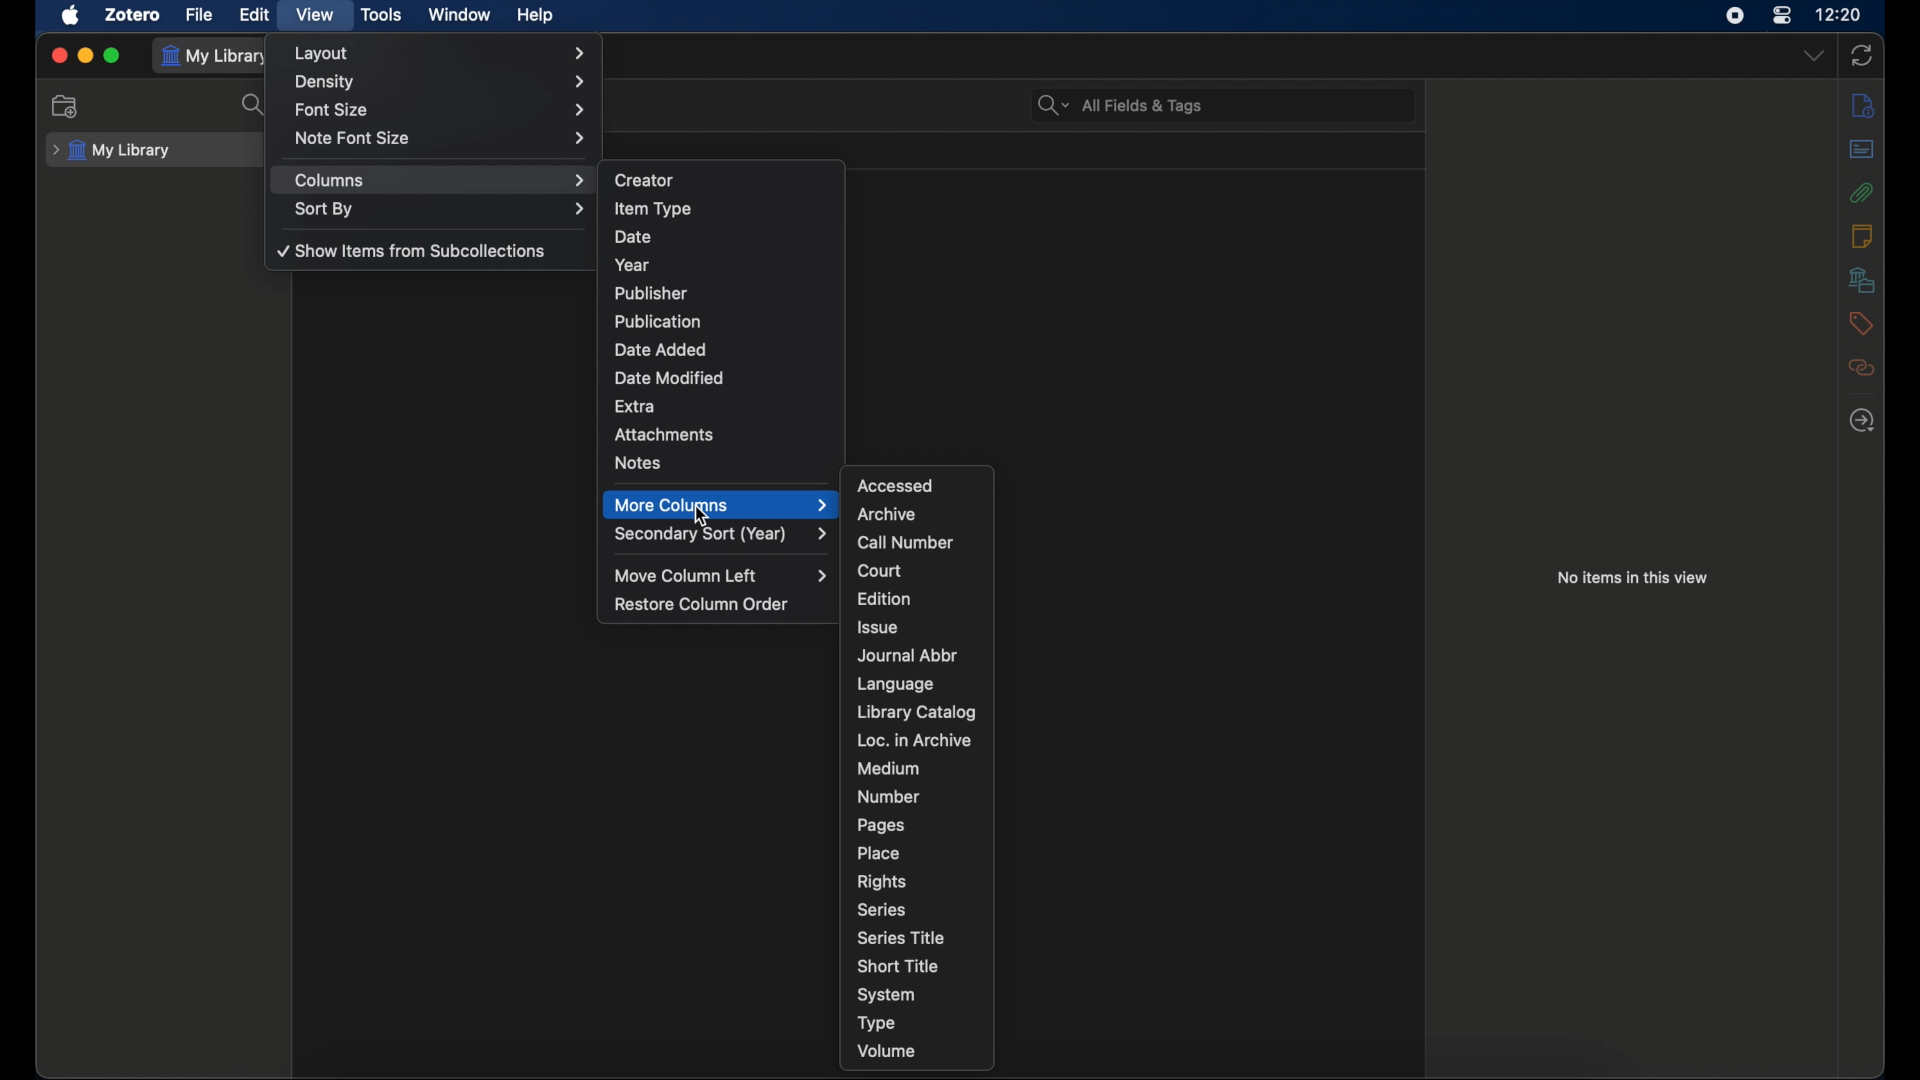 This screenshot has height=1080, width=1920. I want to click on font size, so click(439, 110).